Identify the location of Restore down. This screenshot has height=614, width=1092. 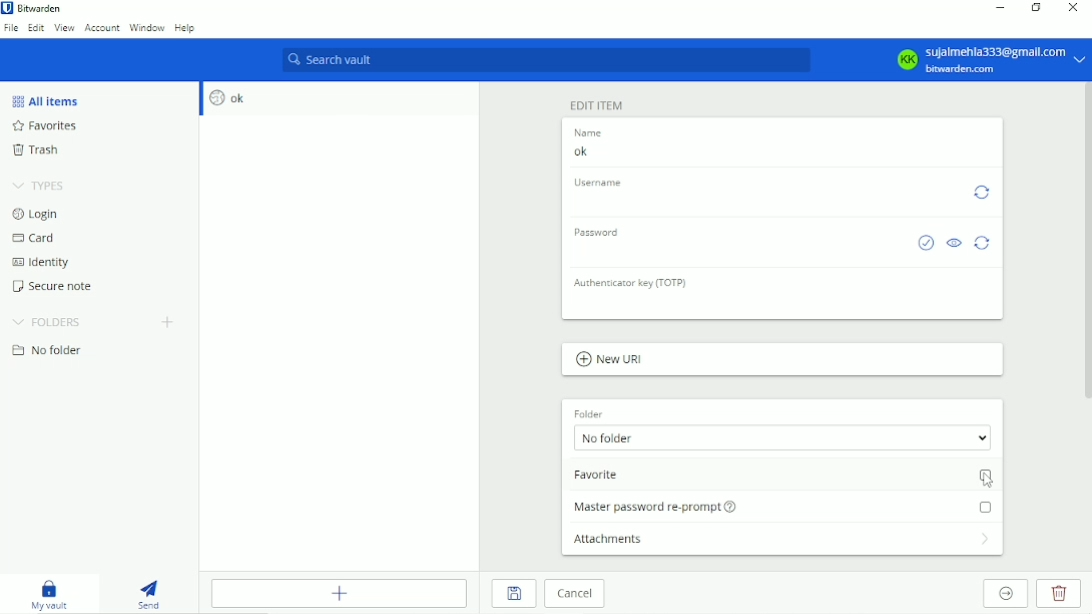
(1036, 7).